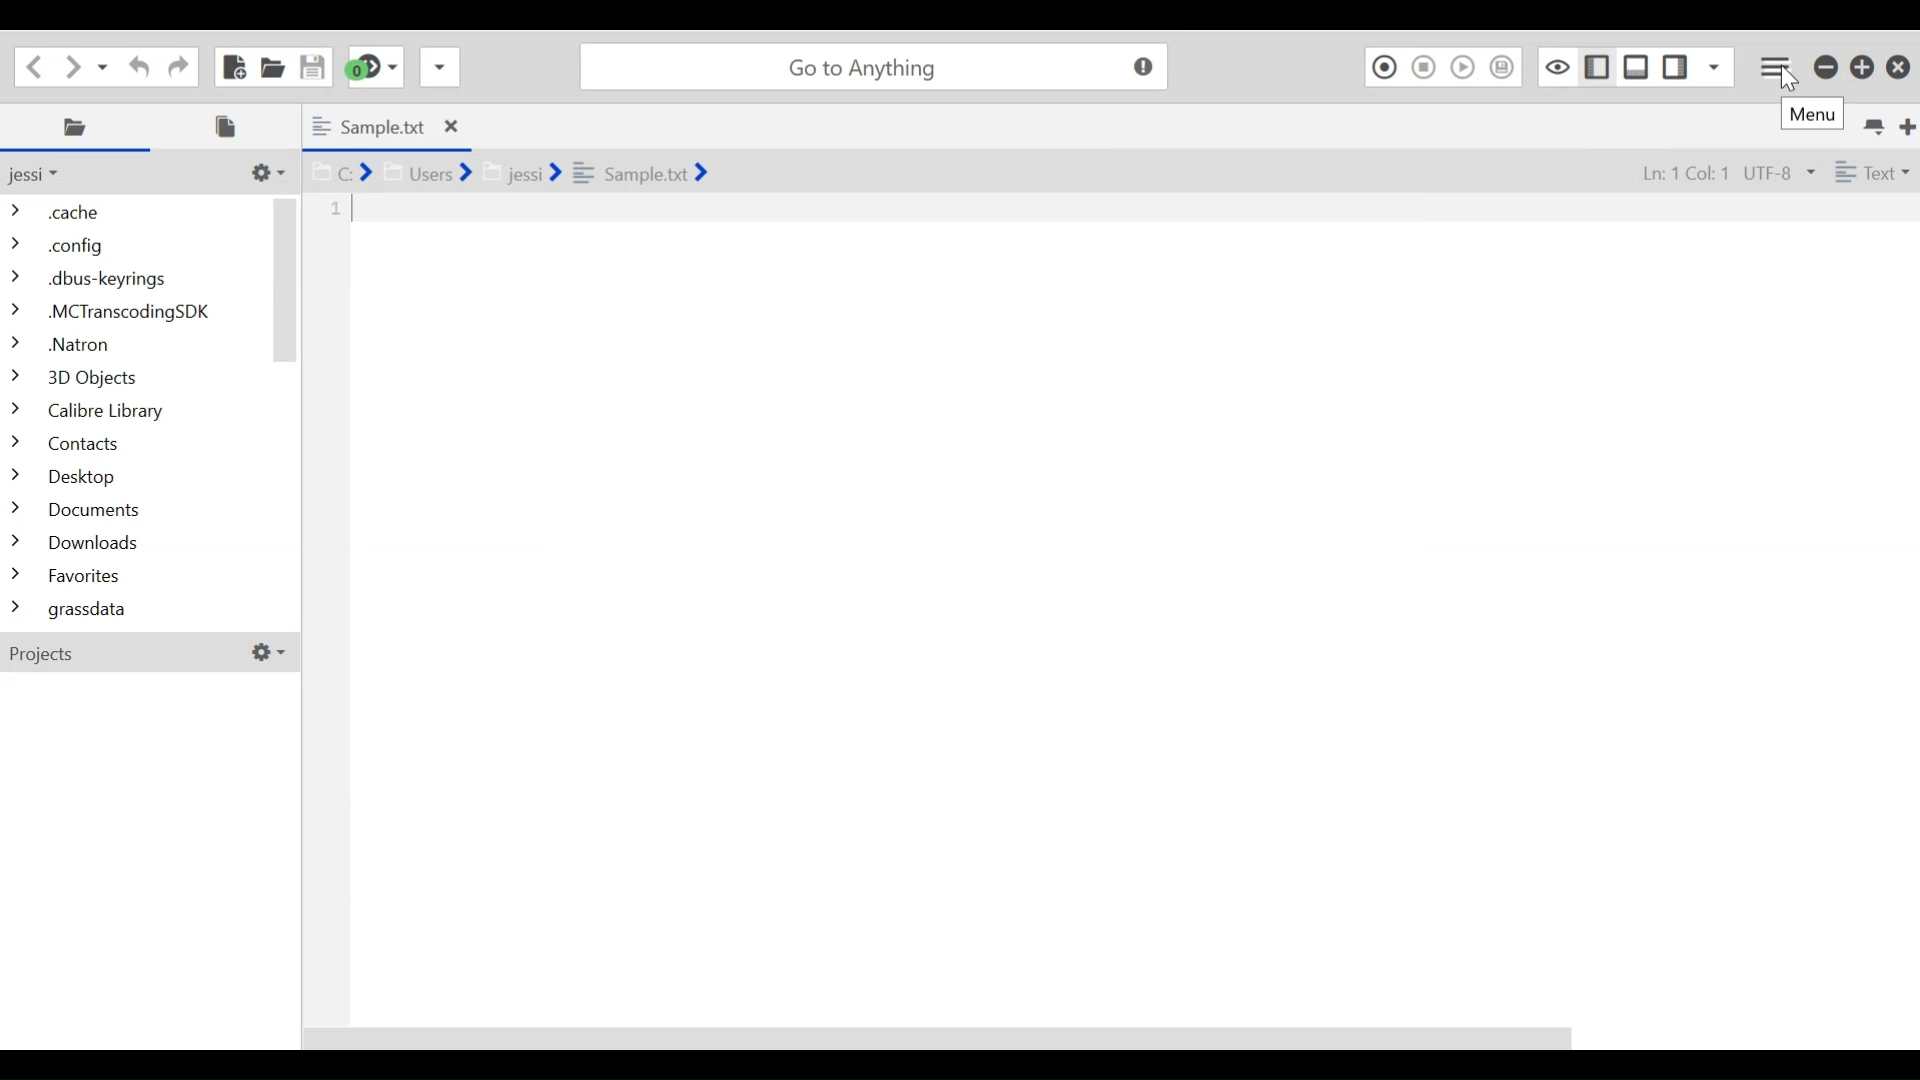 This screenshot has height=1080, width=1920. What do you see at coordinates (135, 65) in the screenshot?
I see `undo` at bounding box center [135, 65].